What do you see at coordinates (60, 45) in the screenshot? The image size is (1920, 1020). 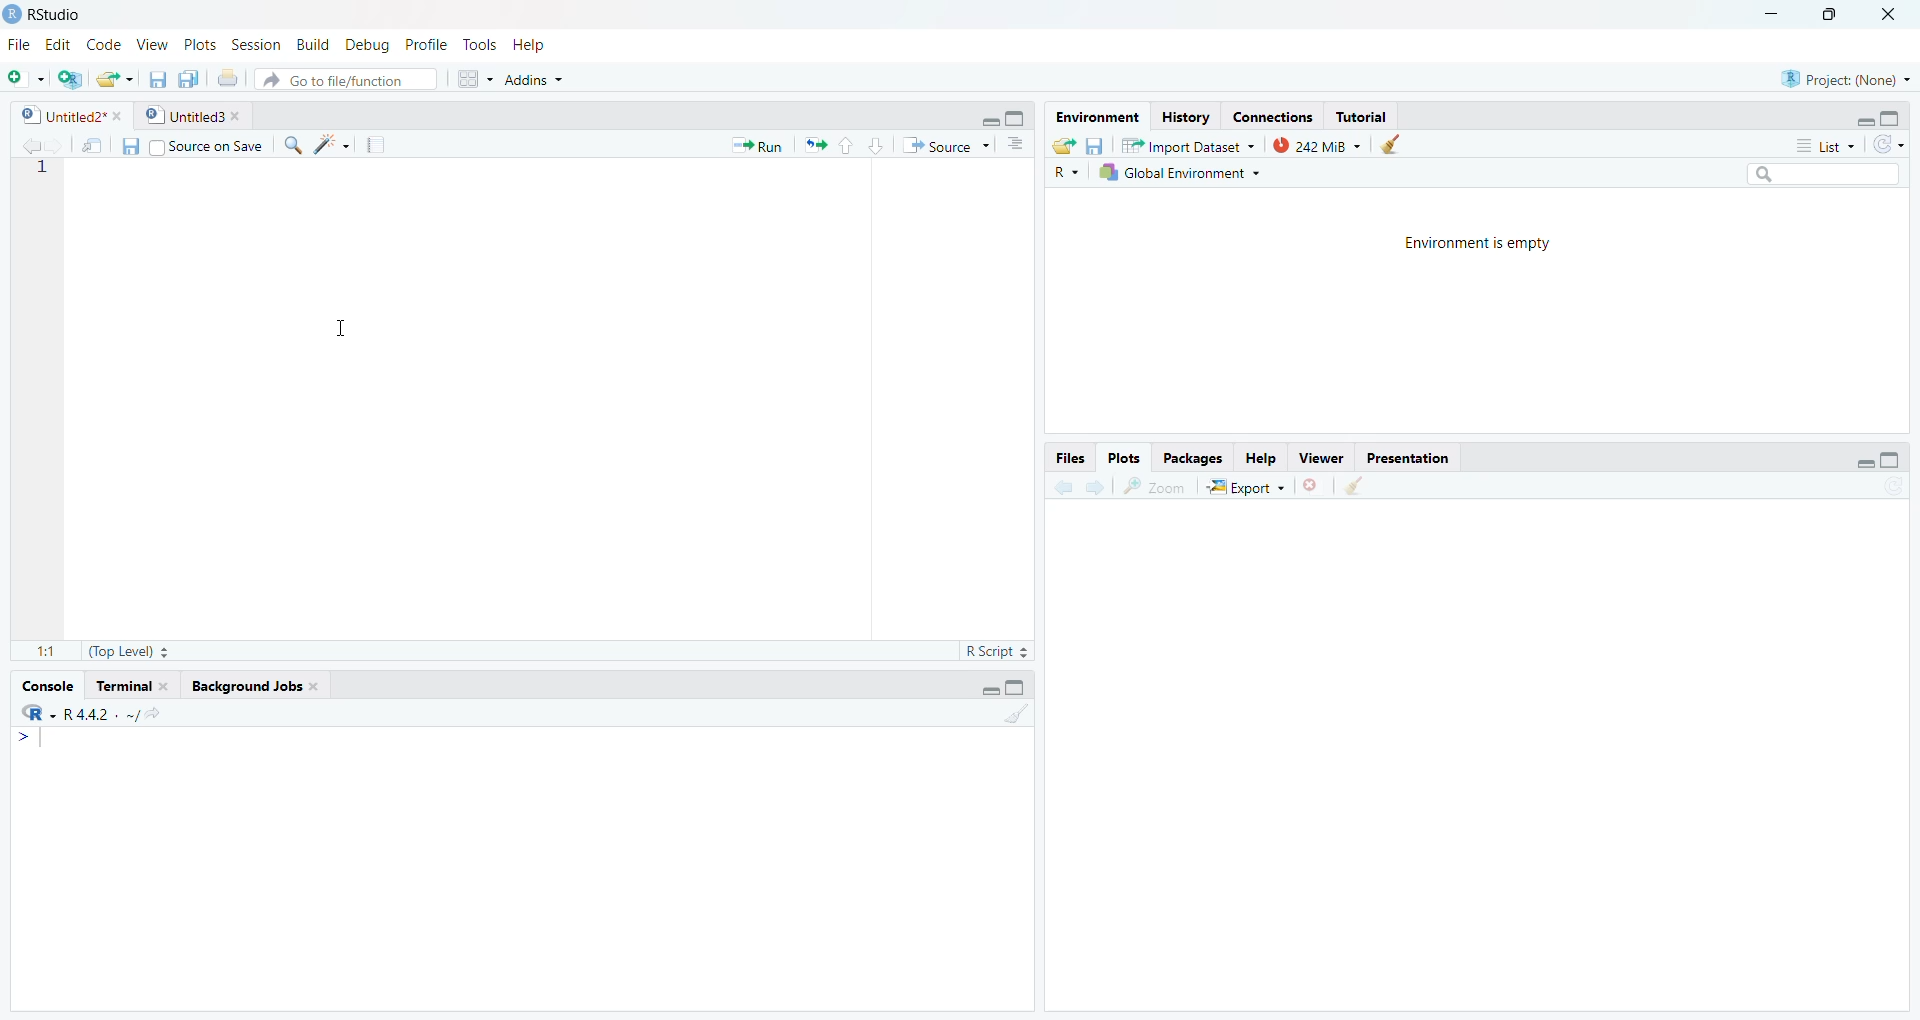 I see `Edit` at bounding box center [60, 45].